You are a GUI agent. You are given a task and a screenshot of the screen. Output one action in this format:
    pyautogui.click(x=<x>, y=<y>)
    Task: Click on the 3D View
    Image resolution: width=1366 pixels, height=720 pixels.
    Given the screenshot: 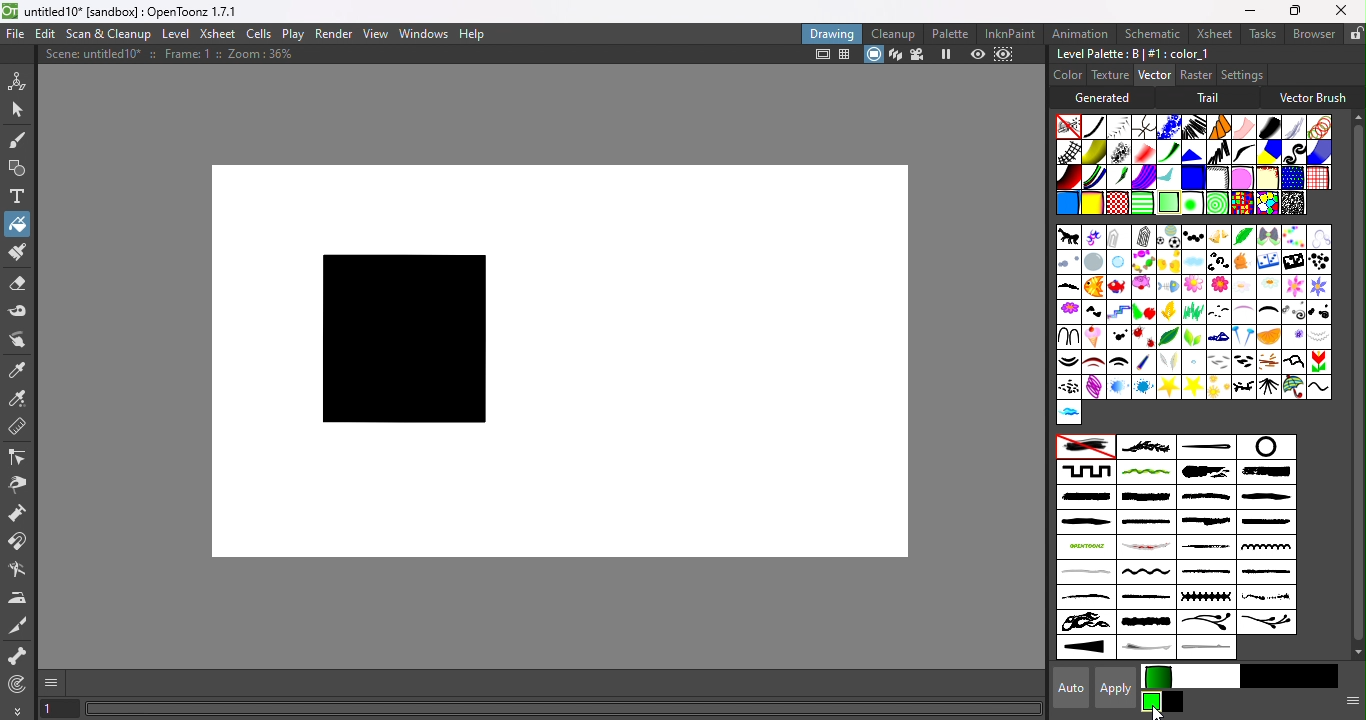 What is the action you would take?
    pyautogui.click(x=893, y=55)
    